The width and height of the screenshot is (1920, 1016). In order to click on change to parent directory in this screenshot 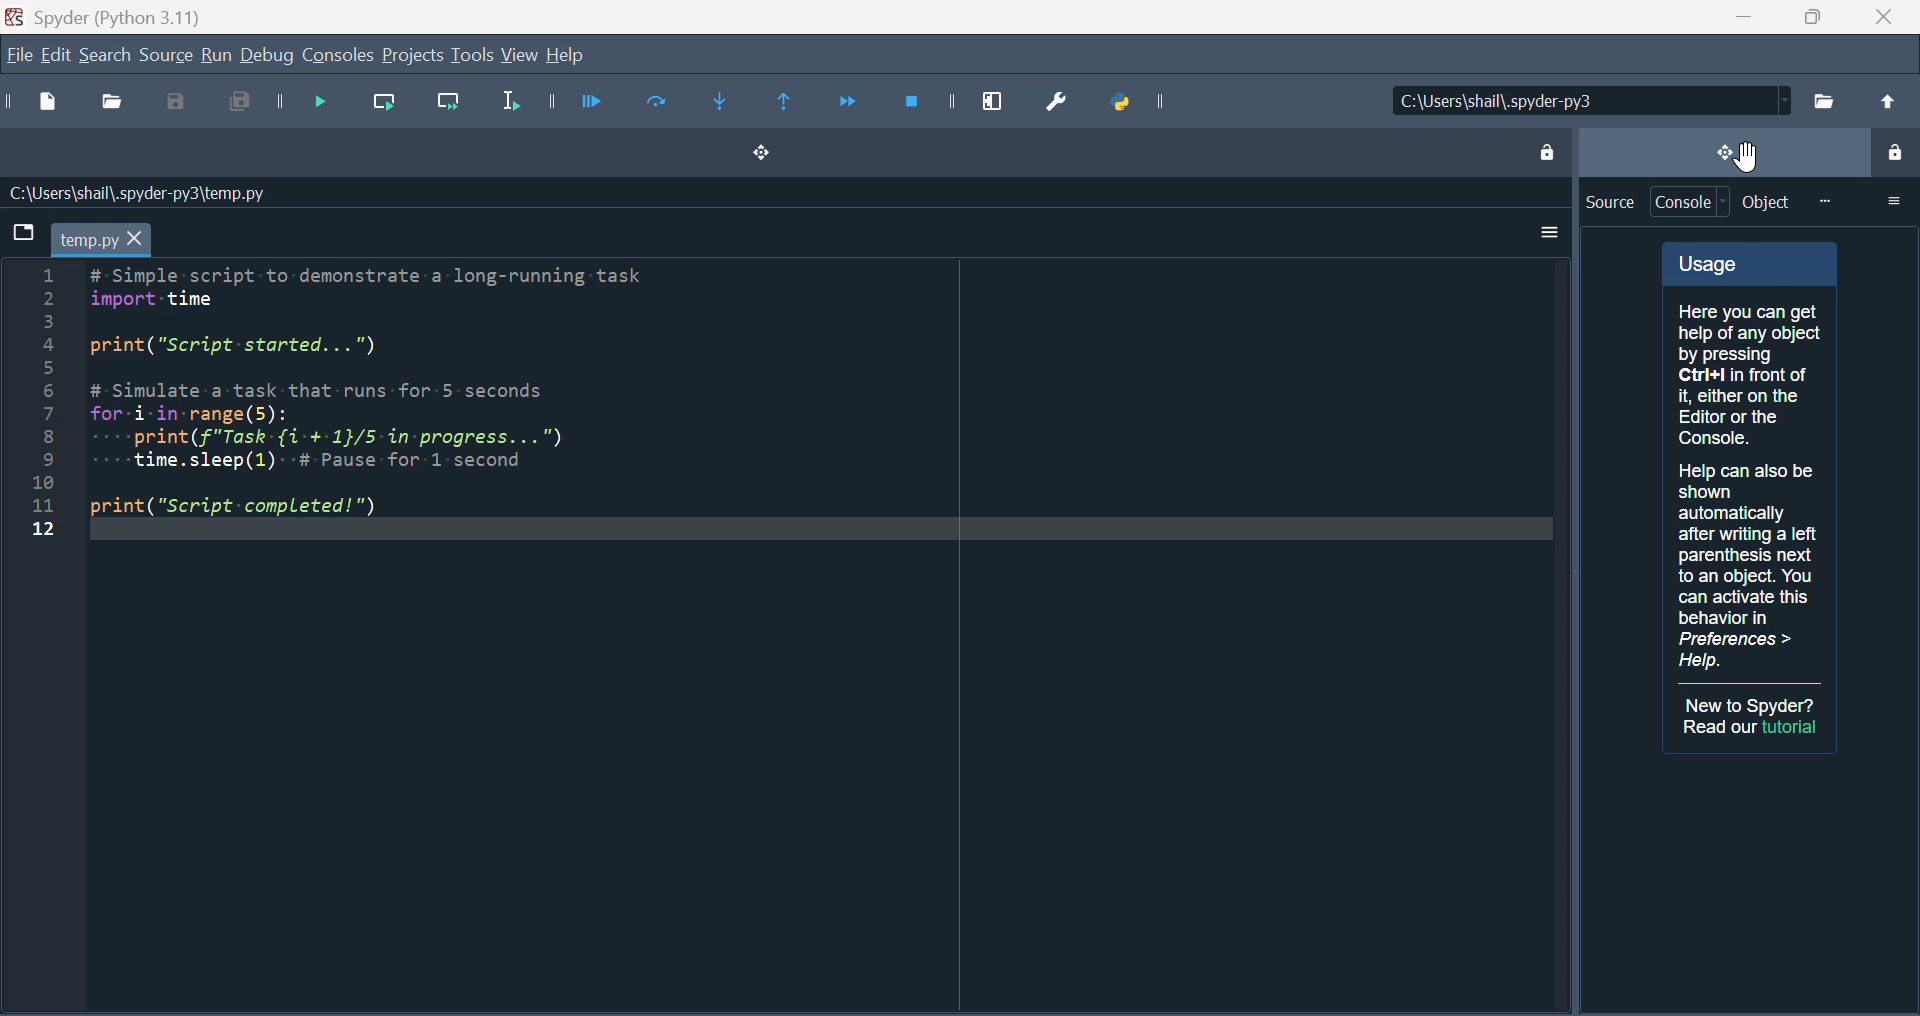, I will do `click(1886, 101)`.